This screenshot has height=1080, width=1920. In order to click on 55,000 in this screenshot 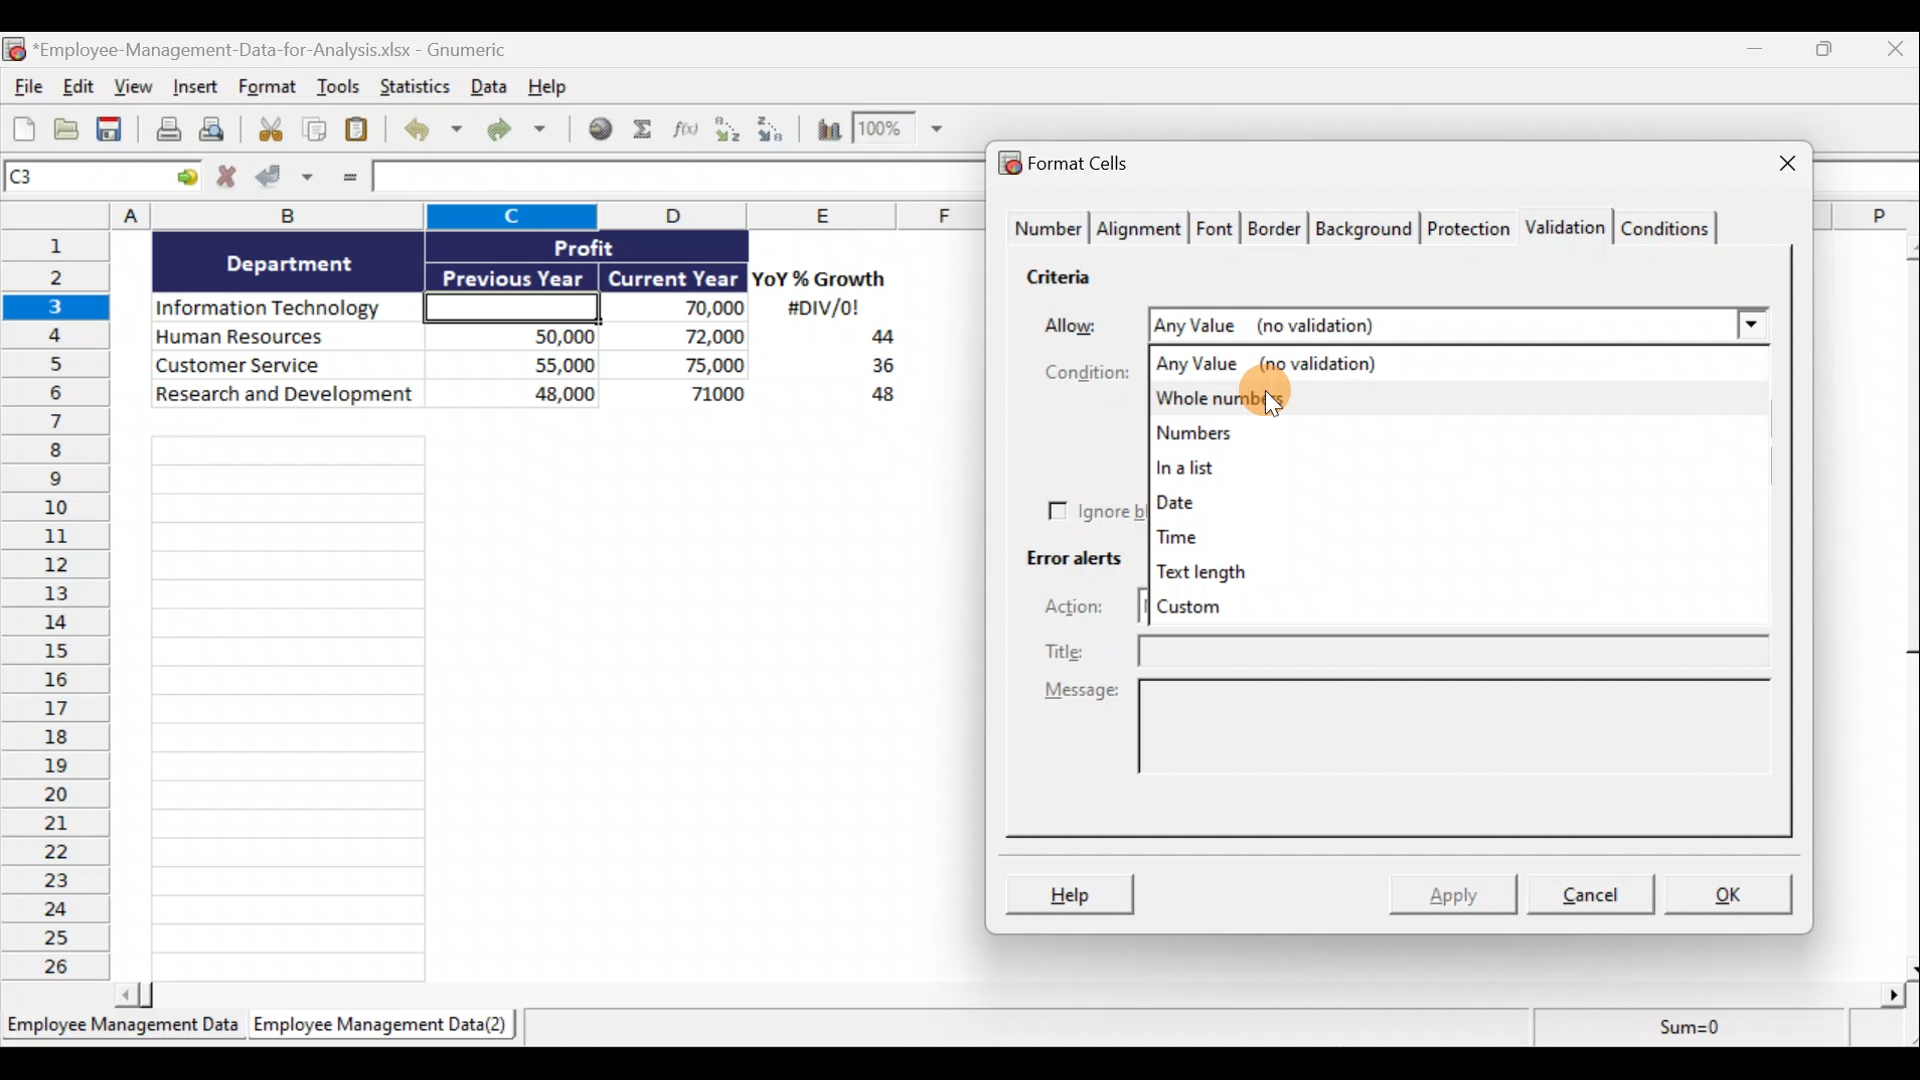, I will do `click(523, 364)`.